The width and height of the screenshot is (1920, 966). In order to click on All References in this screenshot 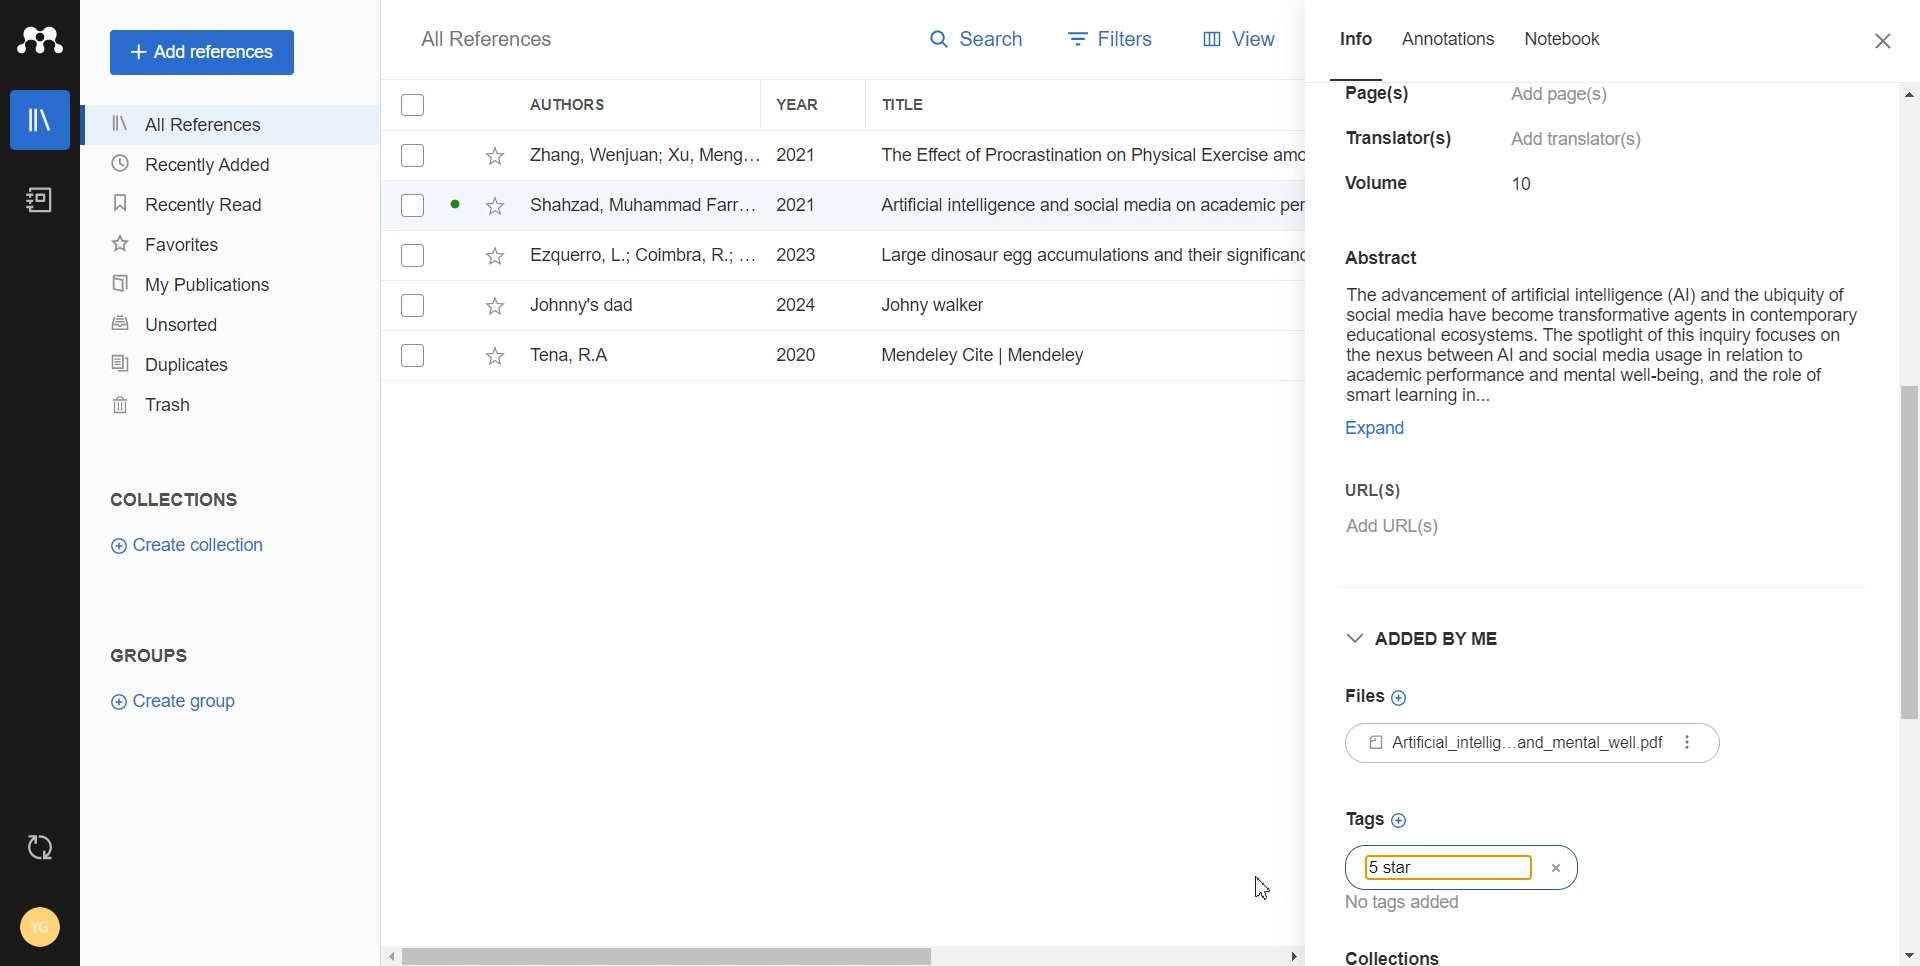, I will do `click(226, 126)`.